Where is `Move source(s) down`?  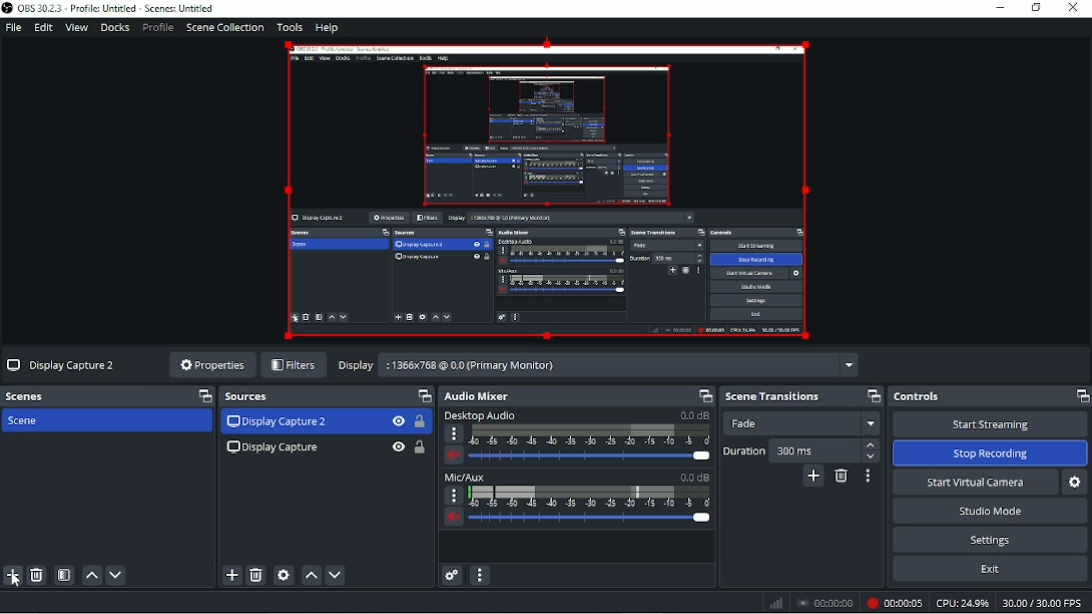
Move source(s) down is located at coordinates (335, 575).